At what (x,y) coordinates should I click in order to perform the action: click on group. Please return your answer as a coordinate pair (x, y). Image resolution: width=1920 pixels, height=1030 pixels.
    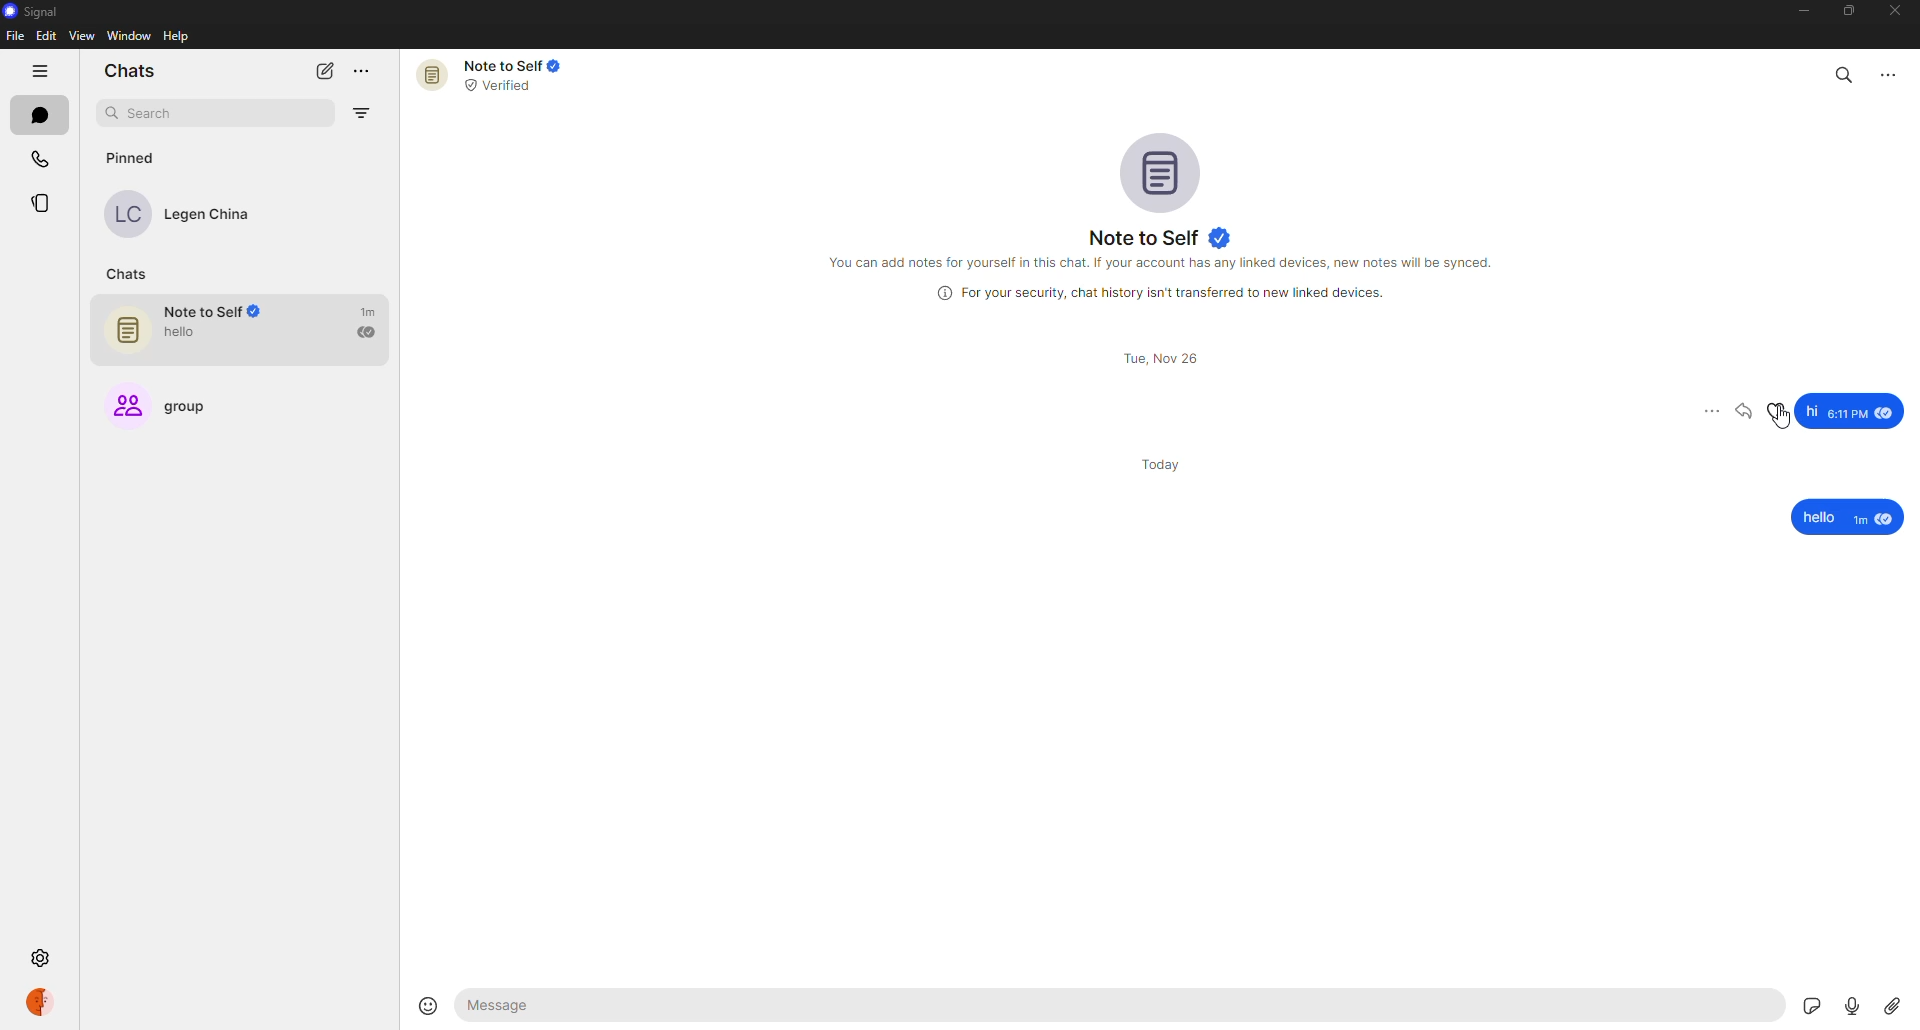
    Looking at the image, I should click on (170, 399).